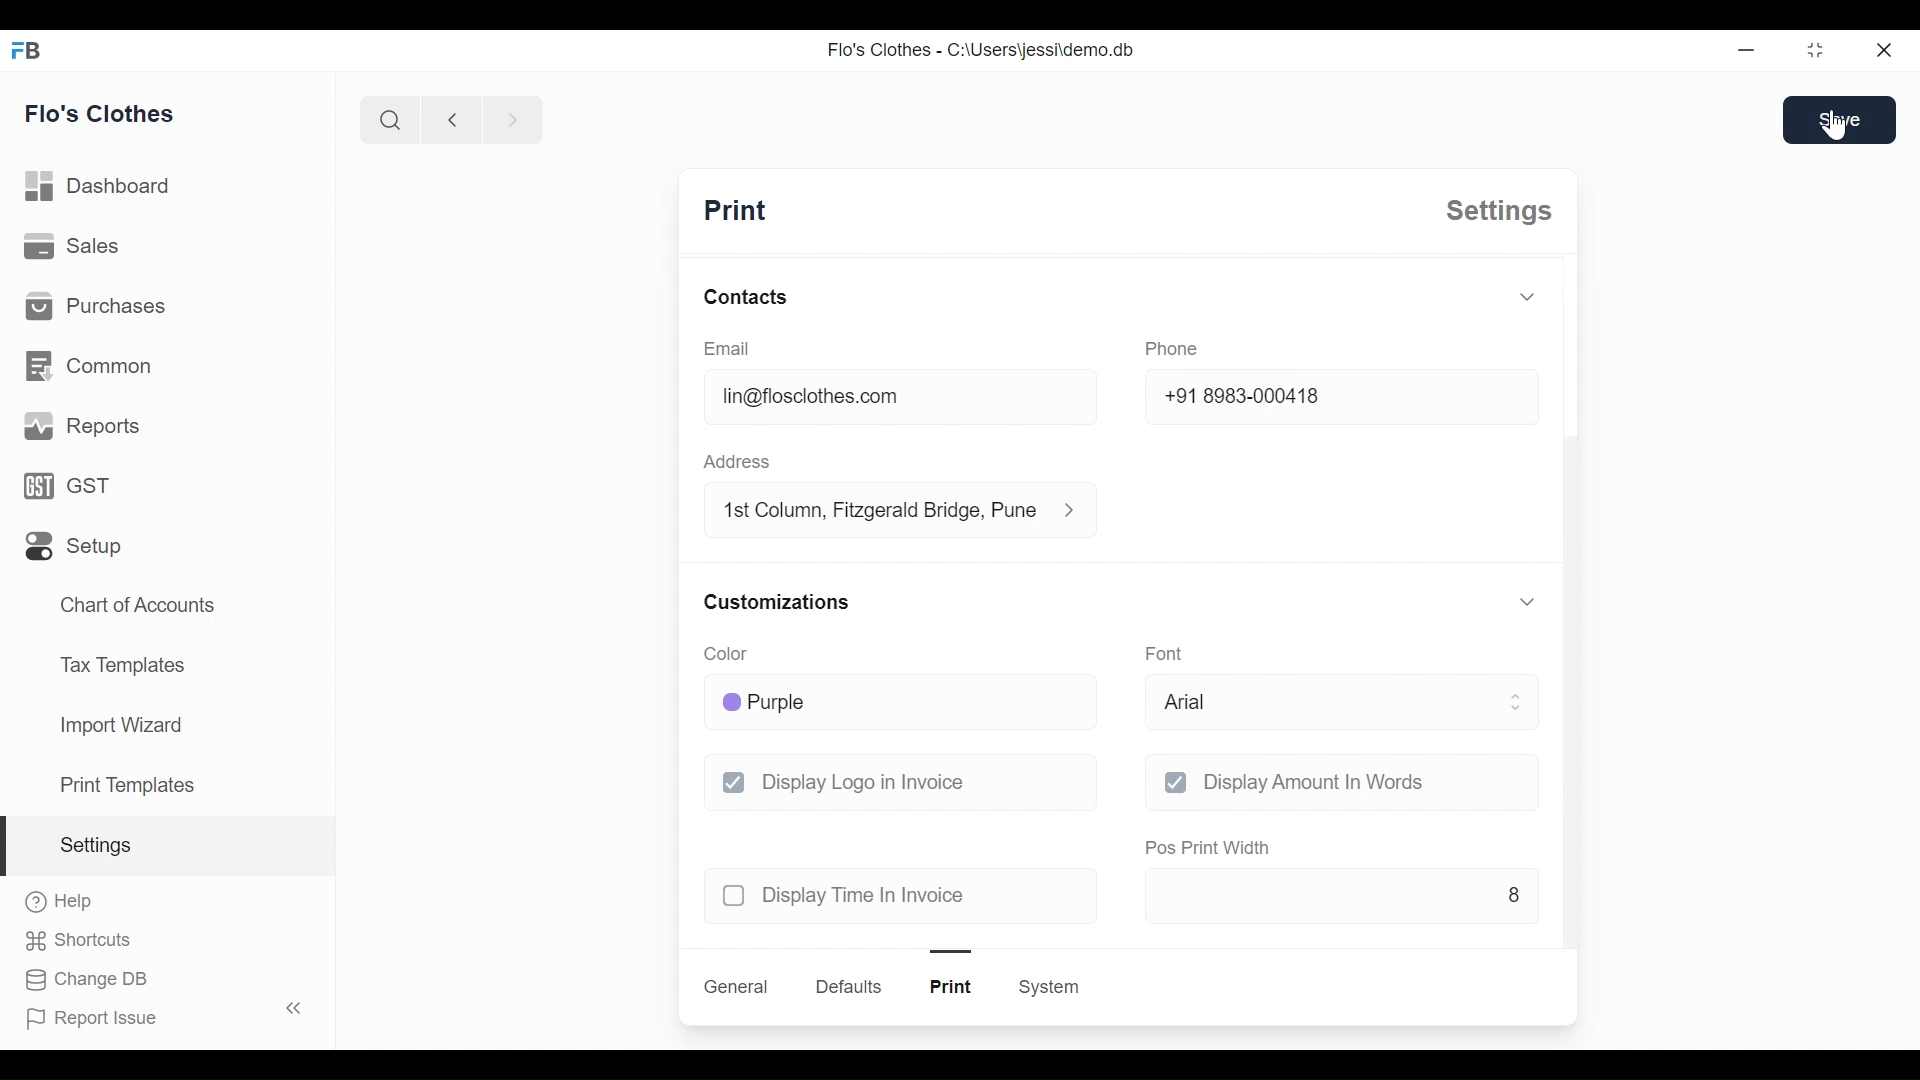 This screenshot has width=1920, height=1080. I want to click on toggle expand/collapse, so click(1527, 296).